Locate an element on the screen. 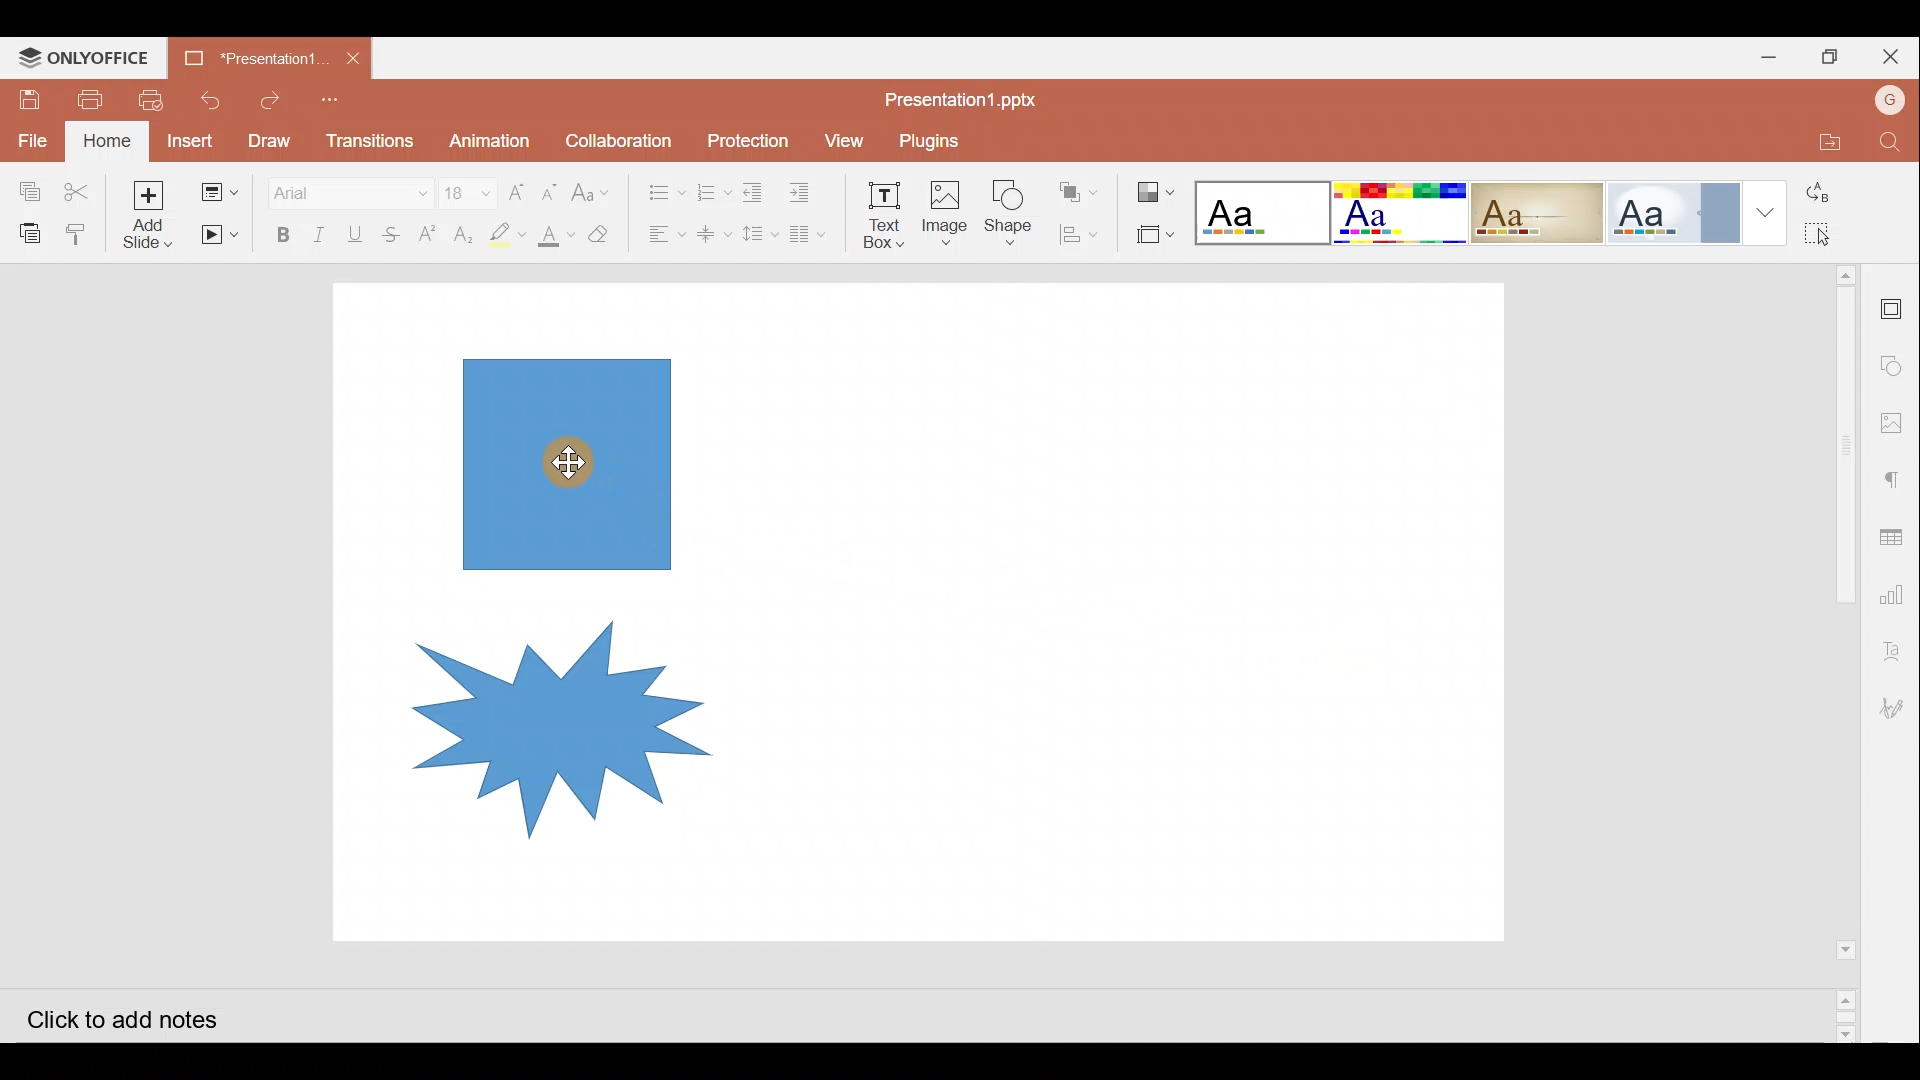 This screenshot has width=1920, height=1080. Horizontal align is located at coordinates (661, 234).